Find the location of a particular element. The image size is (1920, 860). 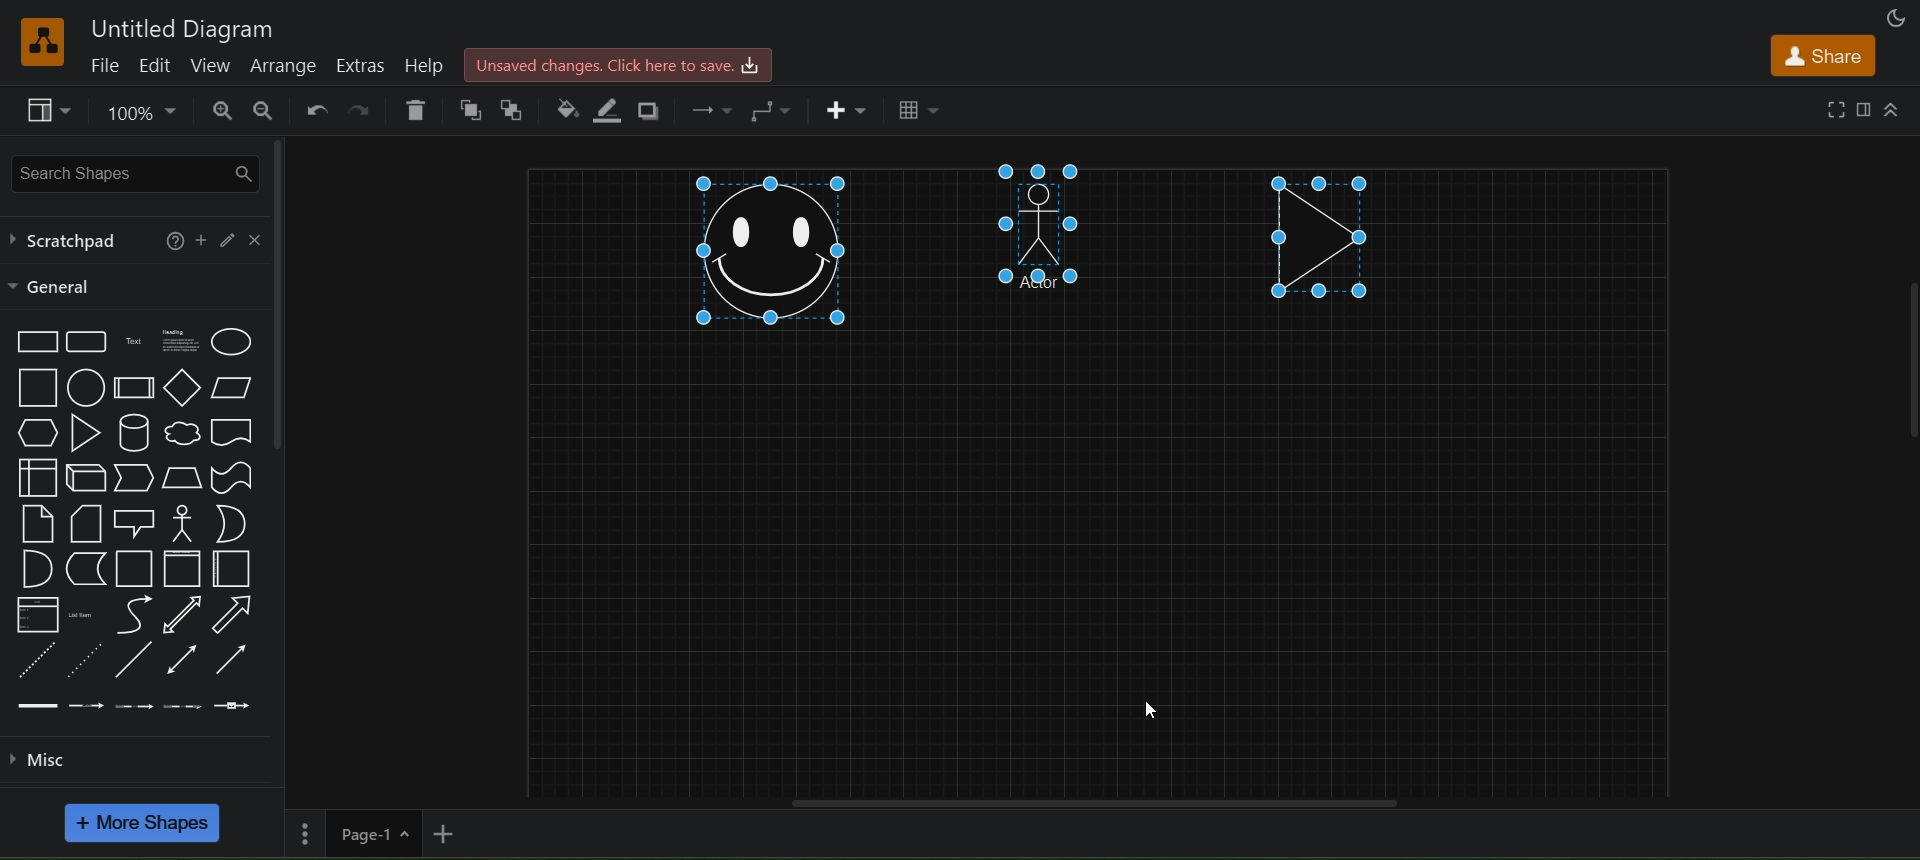

directional connector is located at coordinates (236, 660).